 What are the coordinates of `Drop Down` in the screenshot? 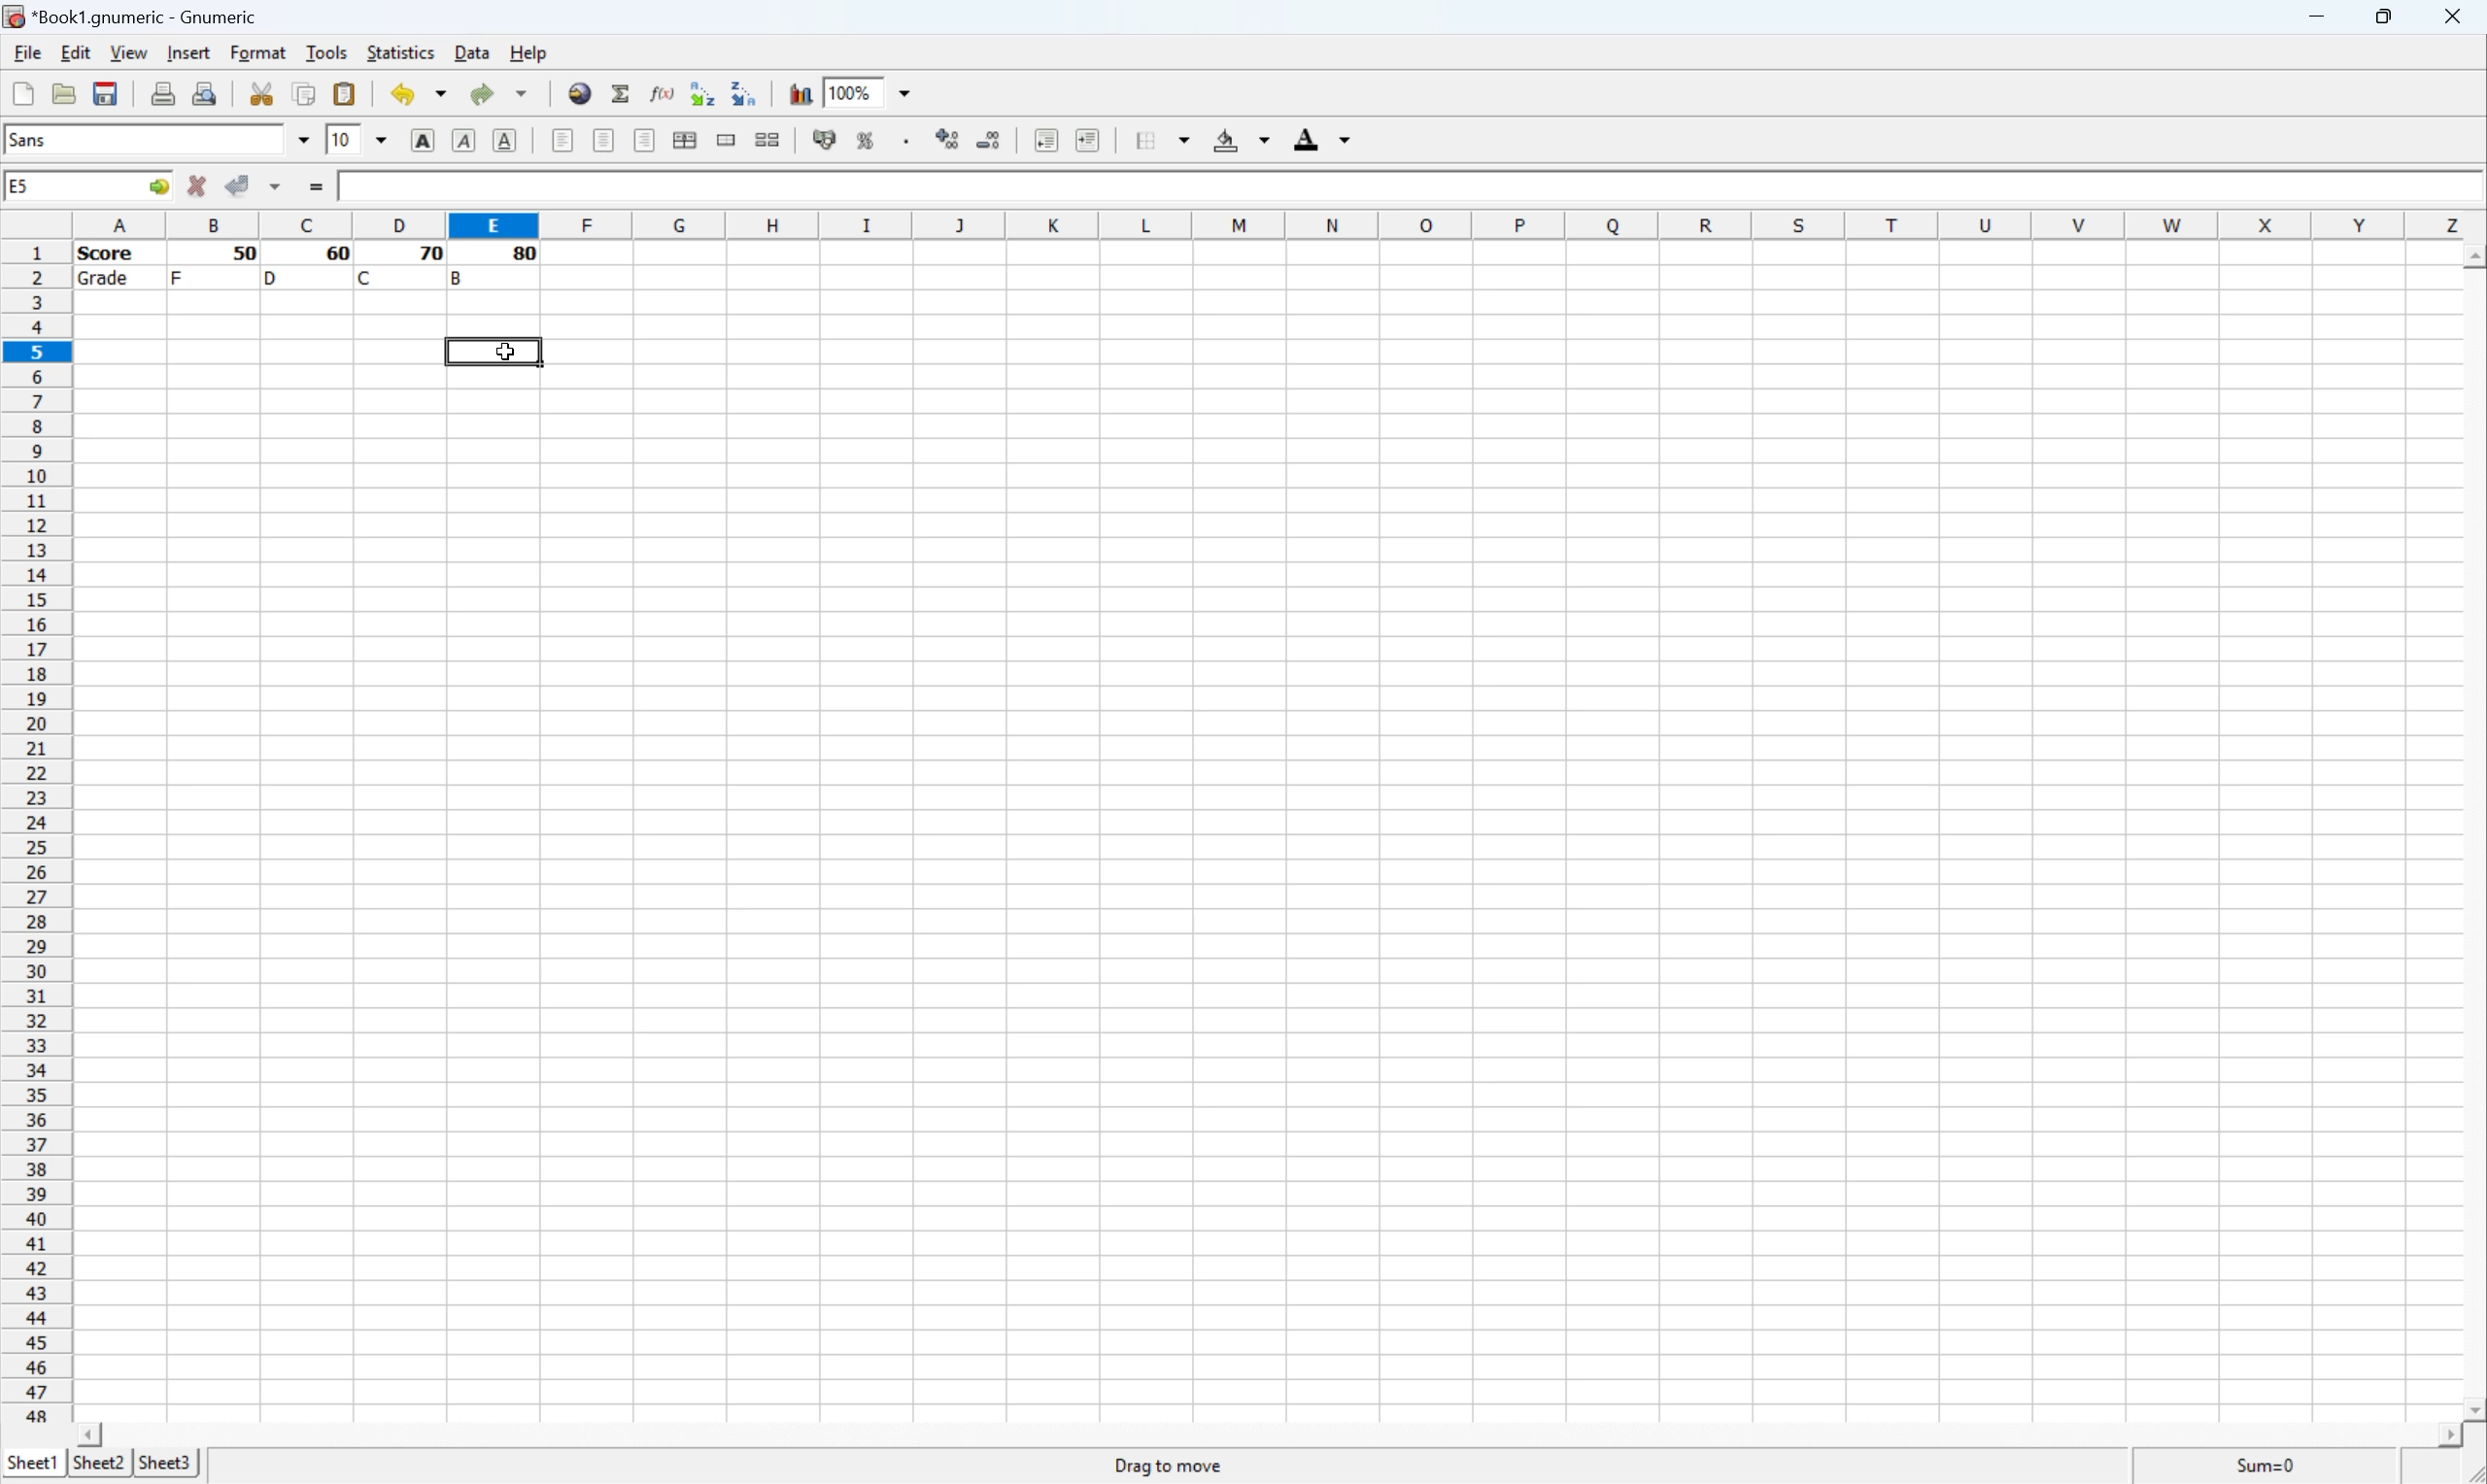 It's located at (903, 95).